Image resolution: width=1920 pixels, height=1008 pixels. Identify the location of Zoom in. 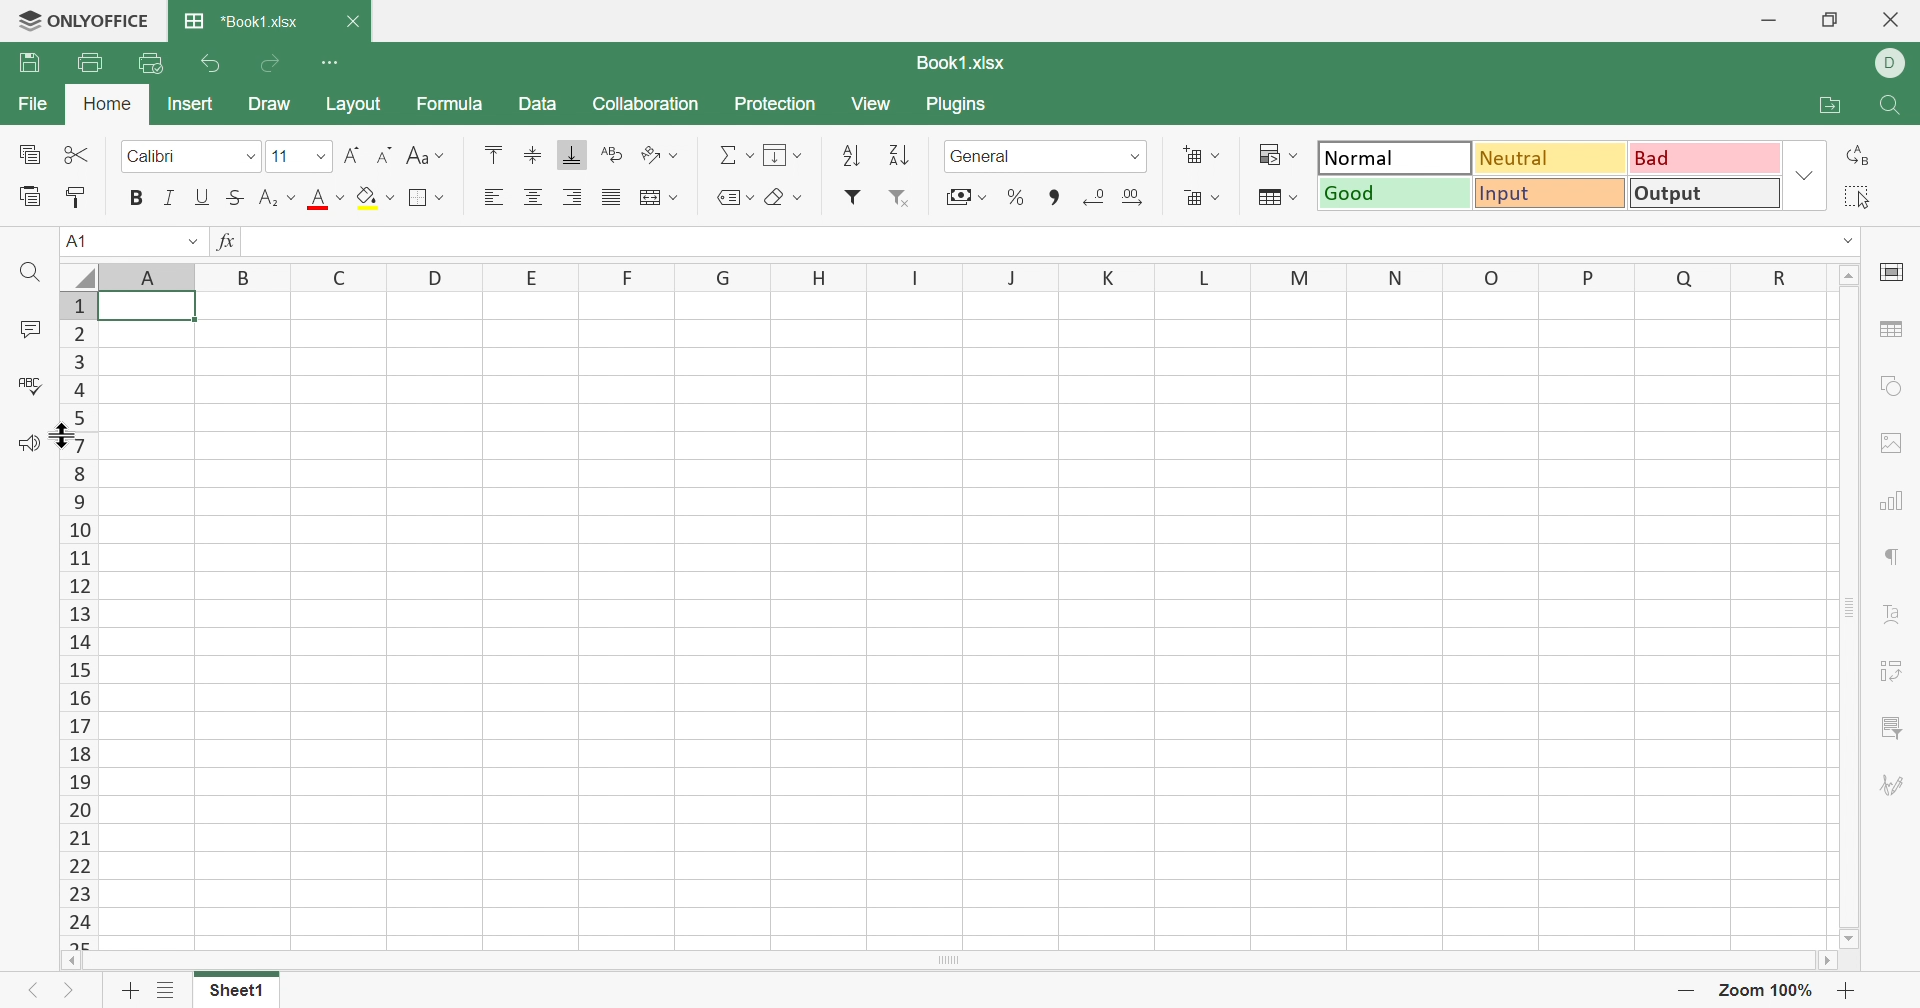
(1847, 991).